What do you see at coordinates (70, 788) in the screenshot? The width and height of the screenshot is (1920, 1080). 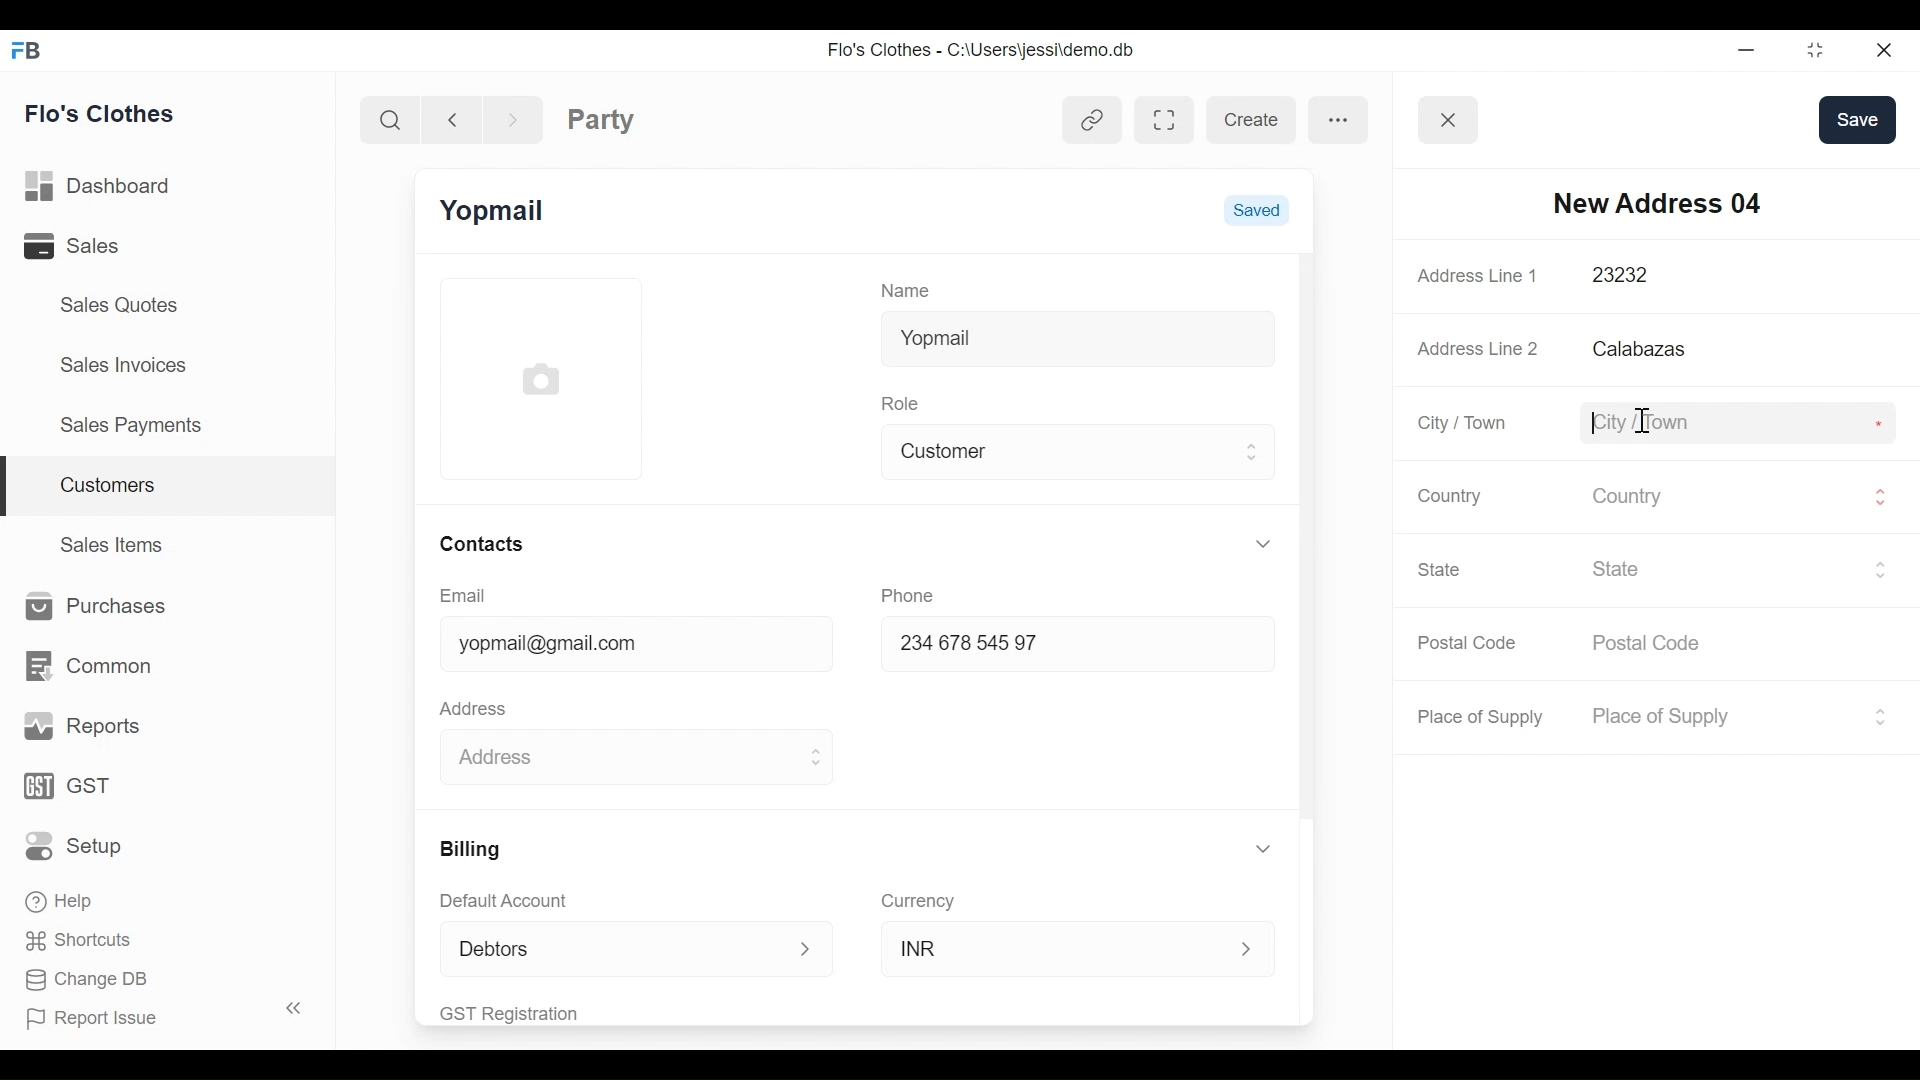 I see `GST` at bounding box center [70, 788].